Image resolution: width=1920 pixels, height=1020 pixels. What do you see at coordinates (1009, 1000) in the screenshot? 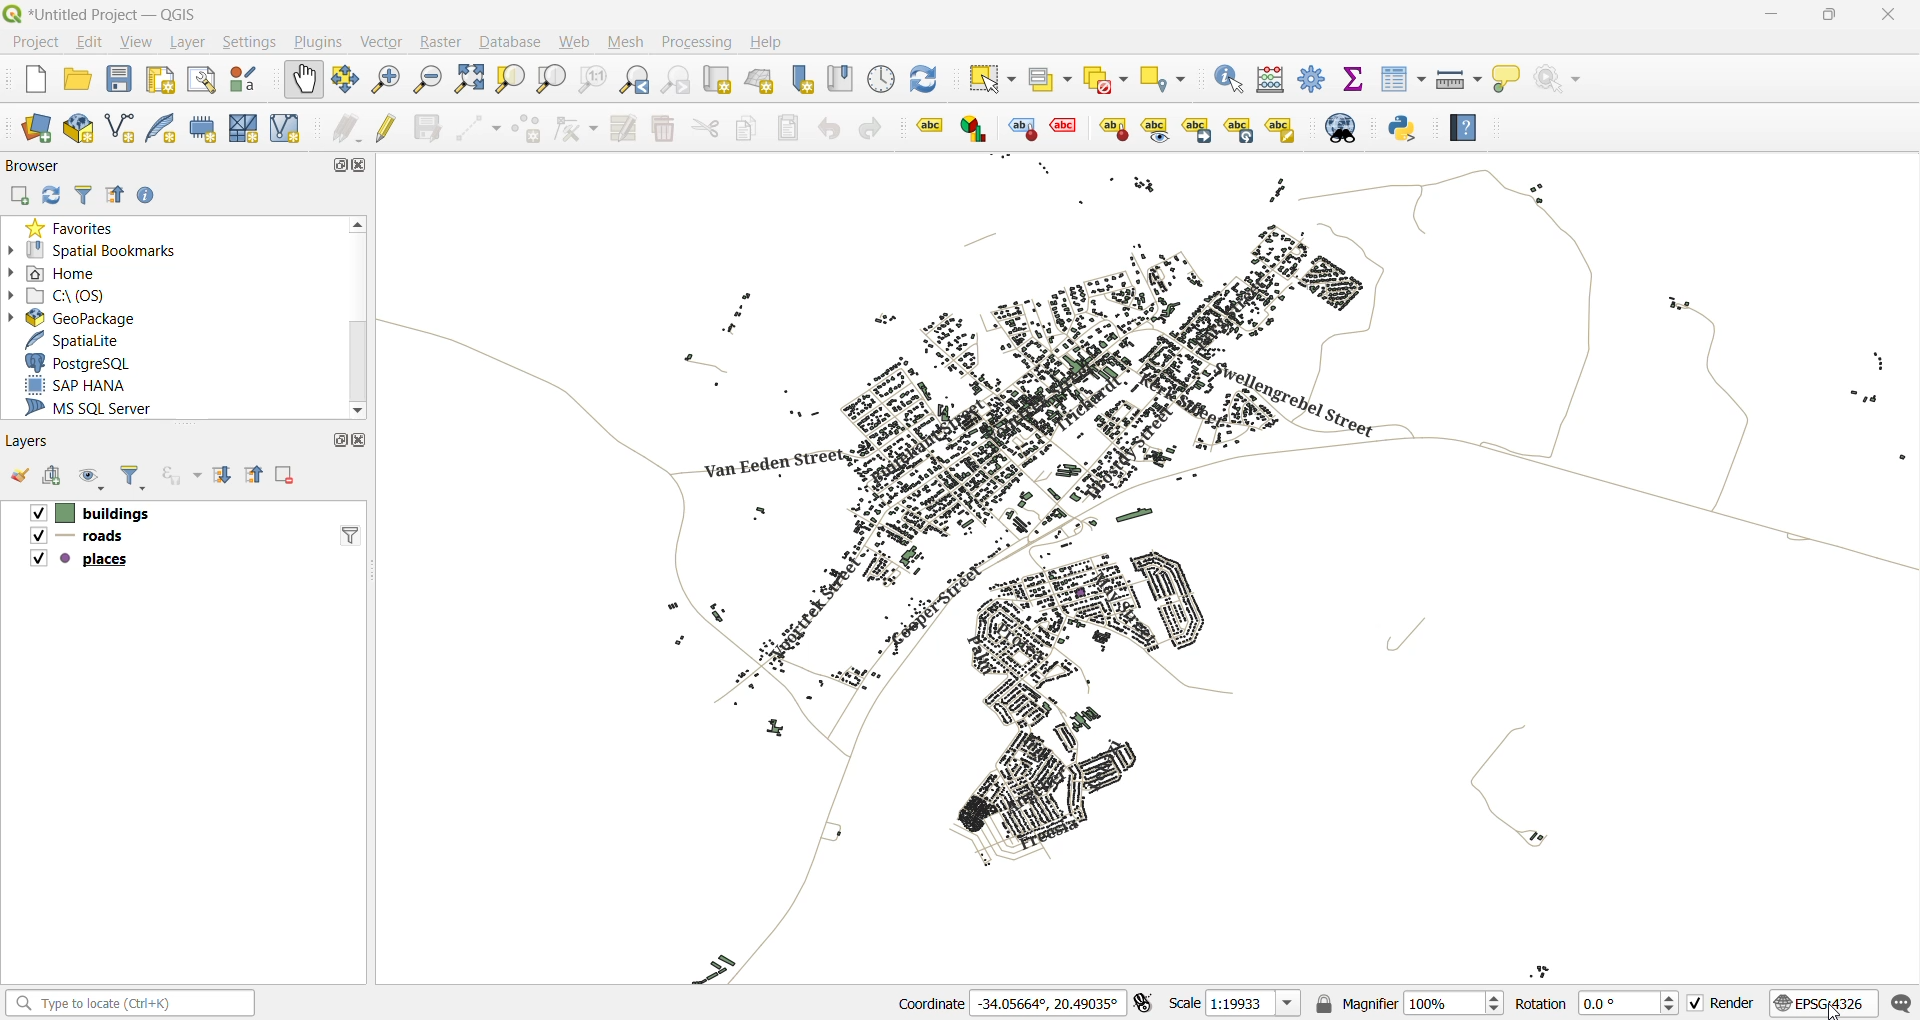
I see `coordinates` at bounding box center [1009, 1000].